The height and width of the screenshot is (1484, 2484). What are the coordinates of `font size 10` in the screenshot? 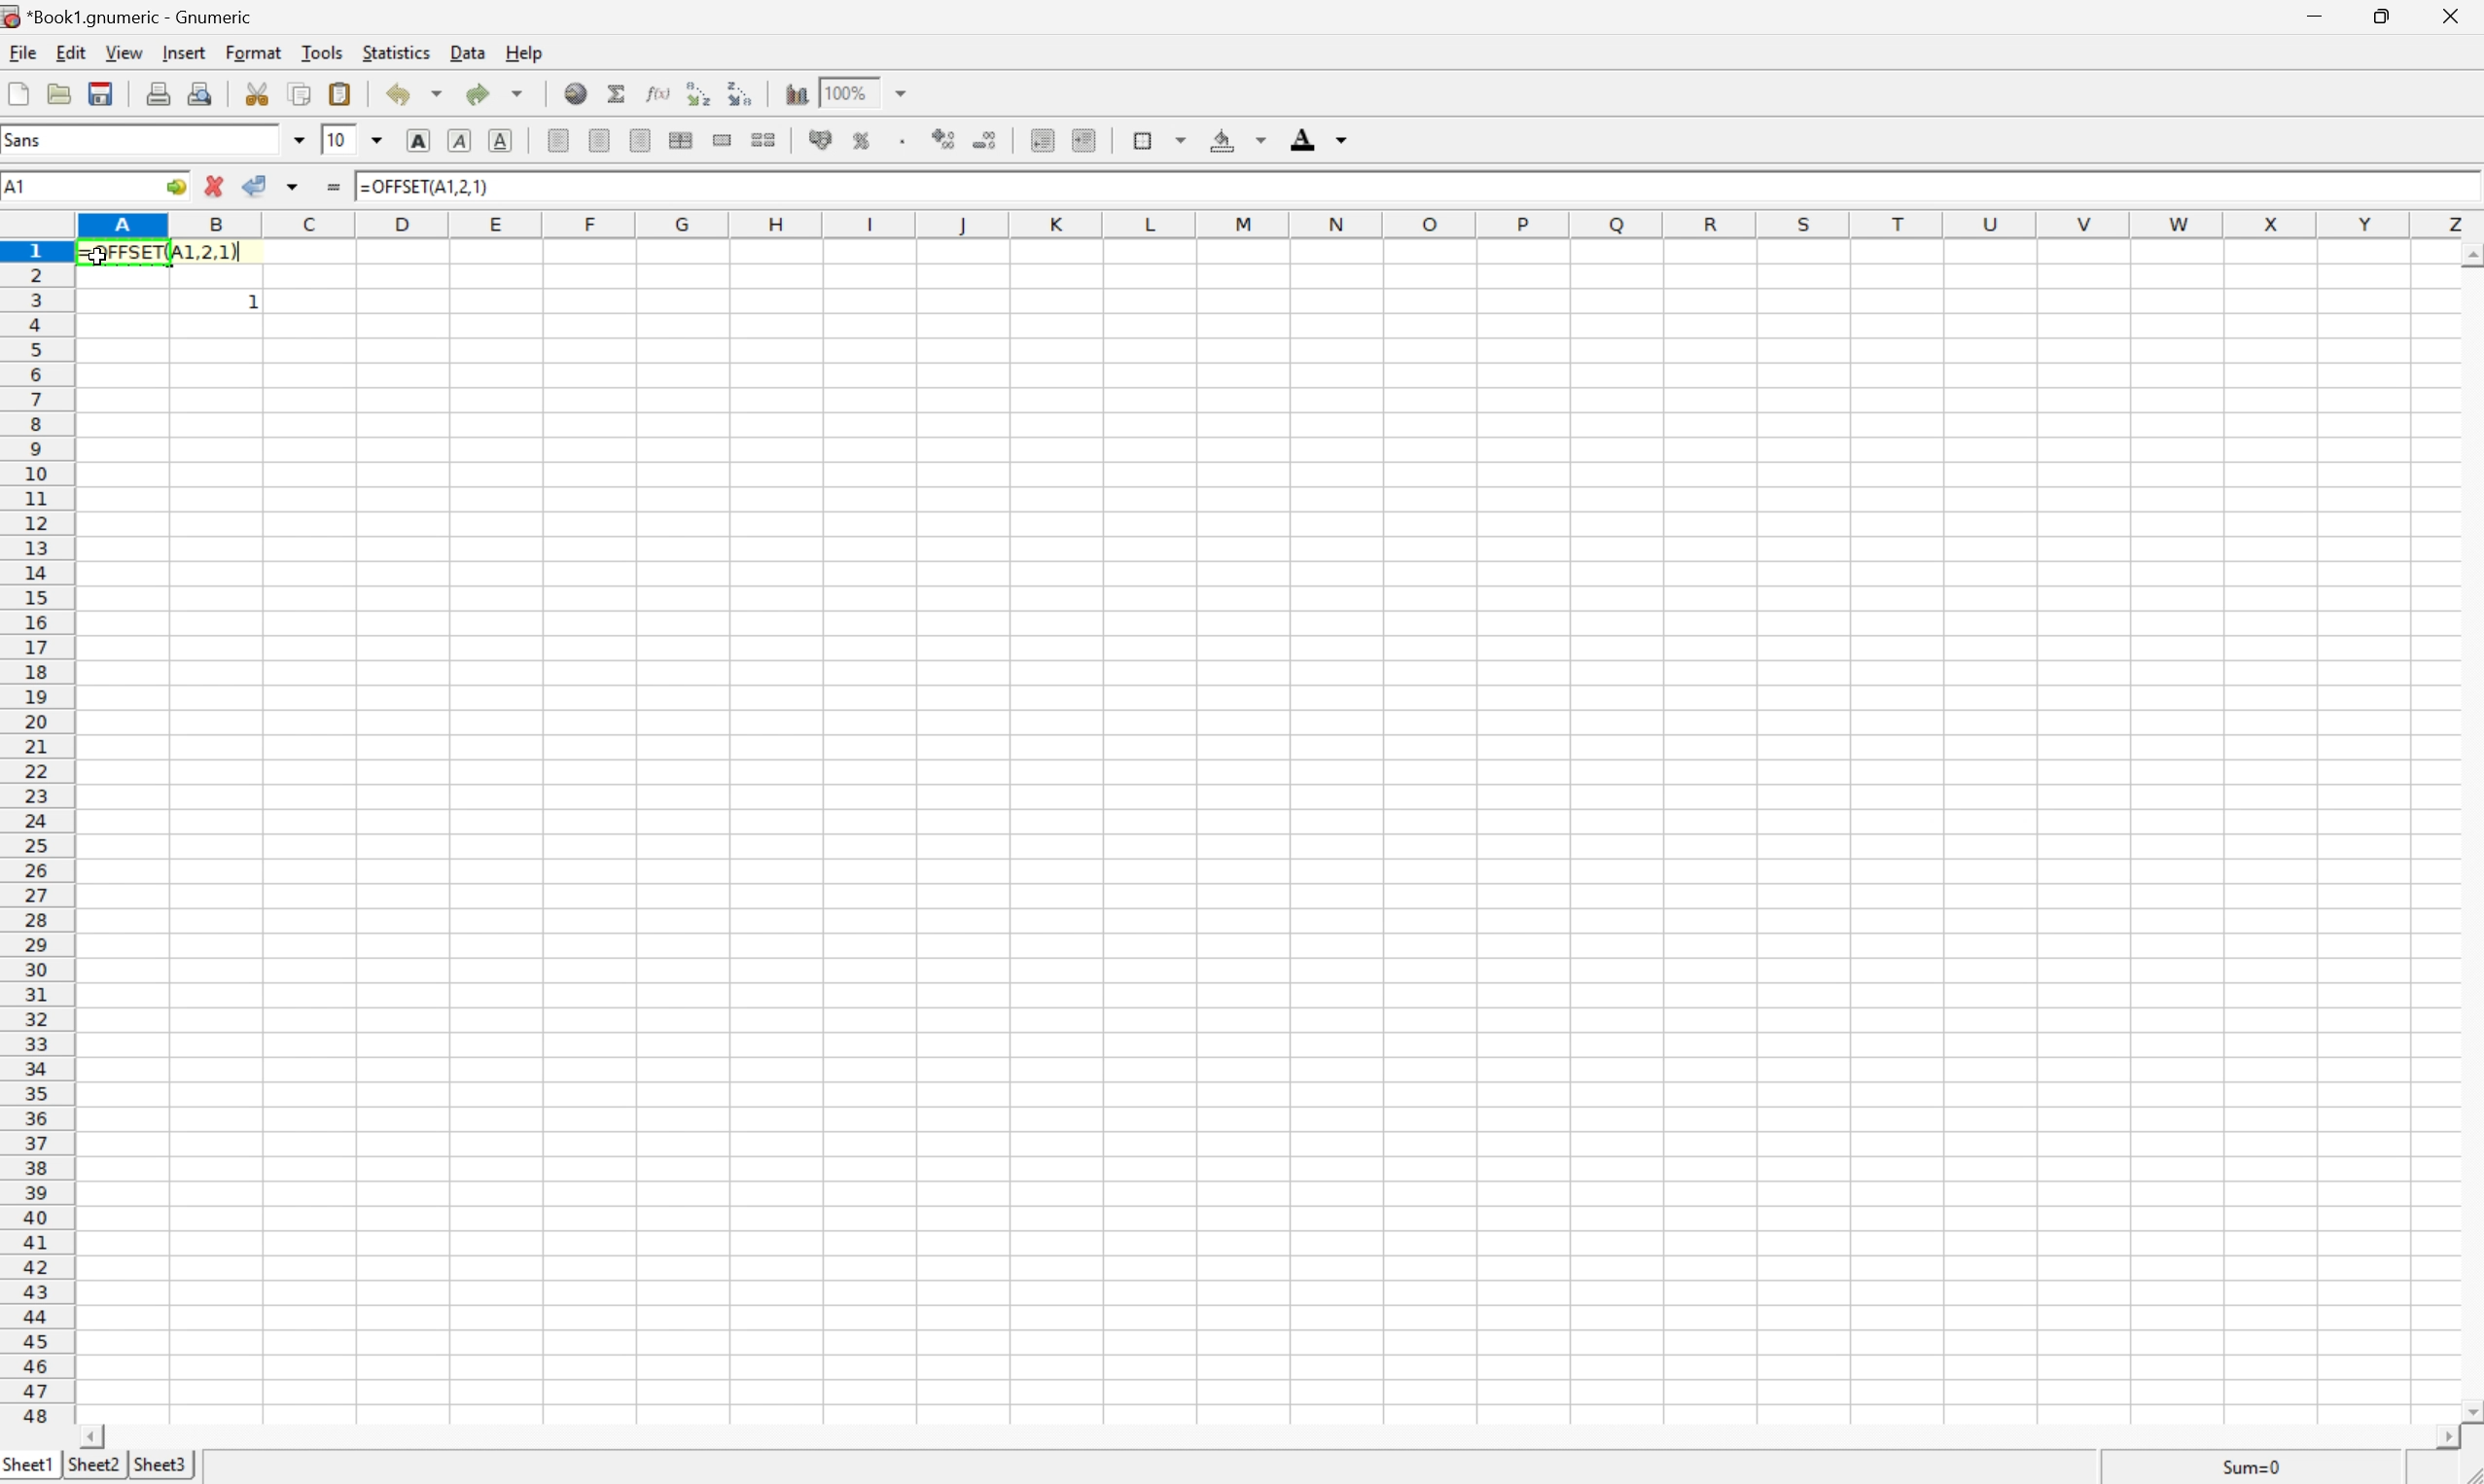 It's located at (357, 139).